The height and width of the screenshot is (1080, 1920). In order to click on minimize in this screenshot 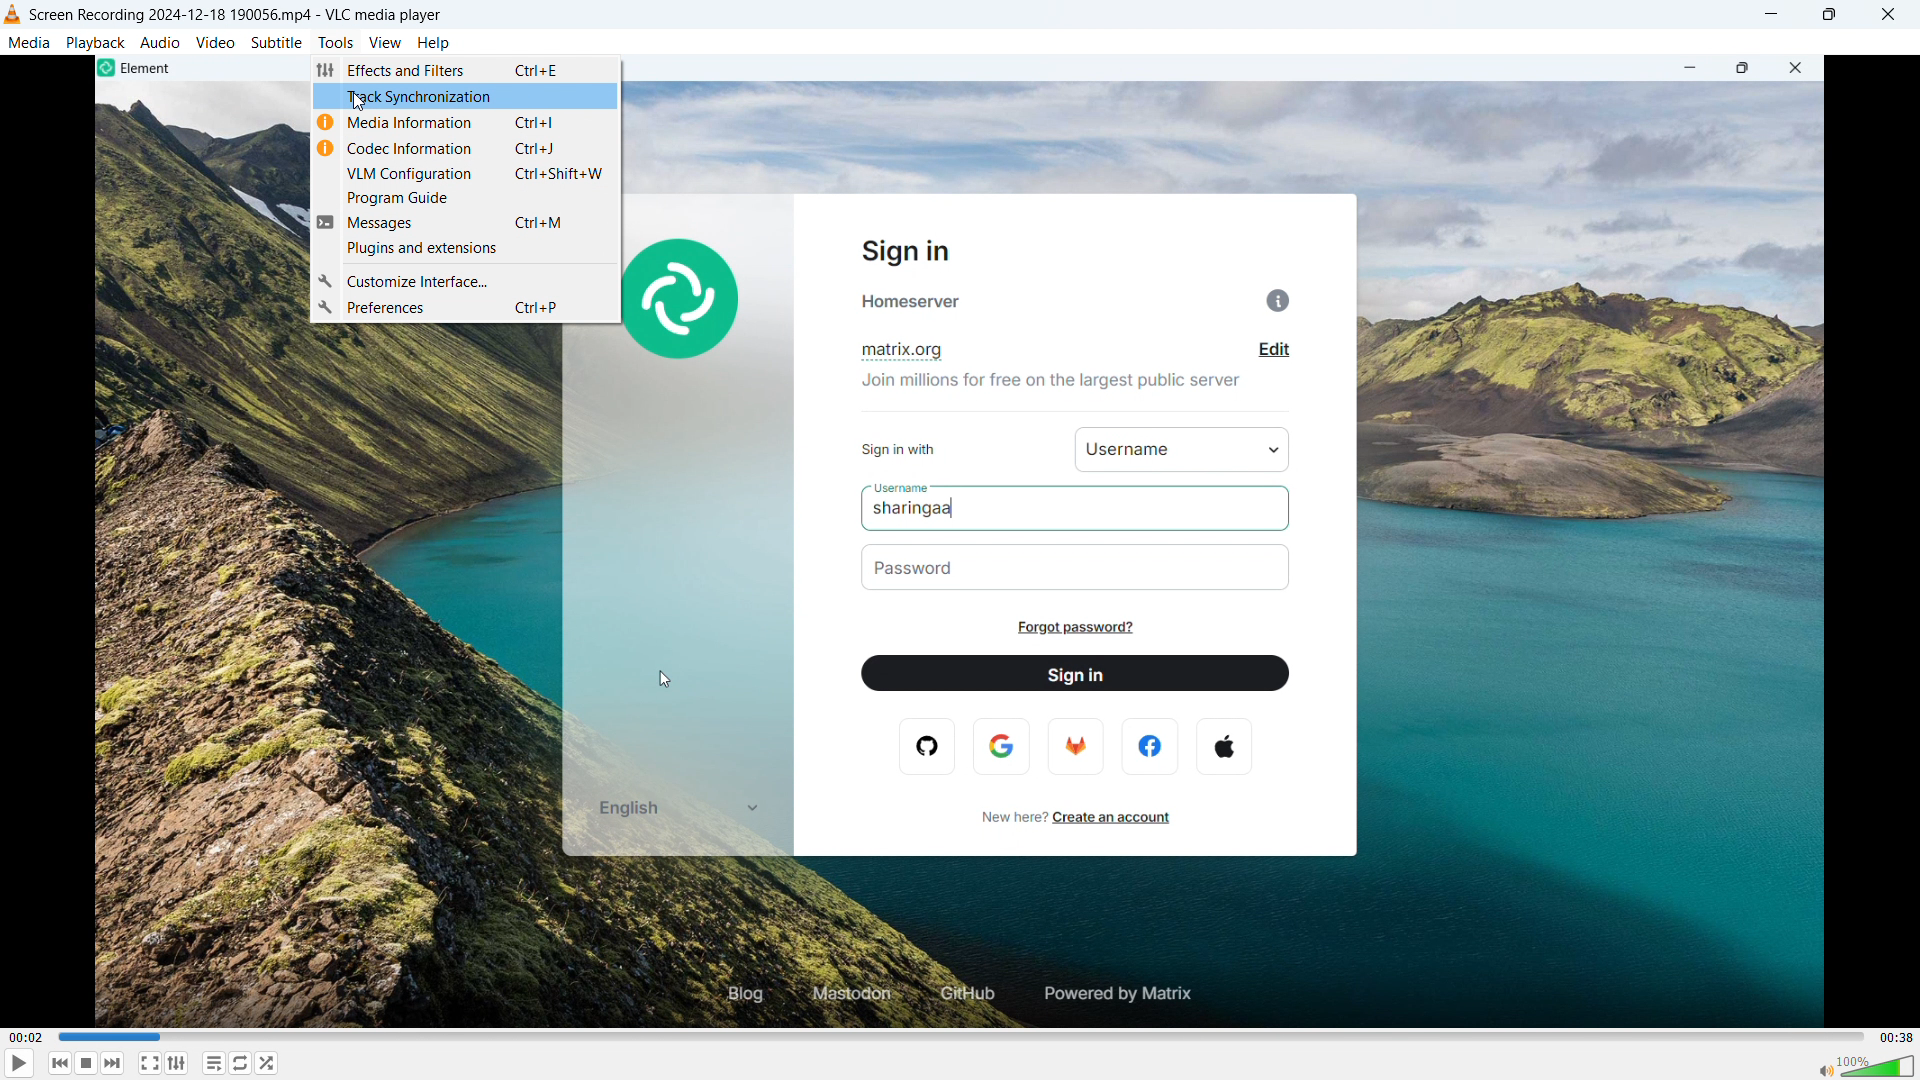, I will do `click(1690, 69)`.